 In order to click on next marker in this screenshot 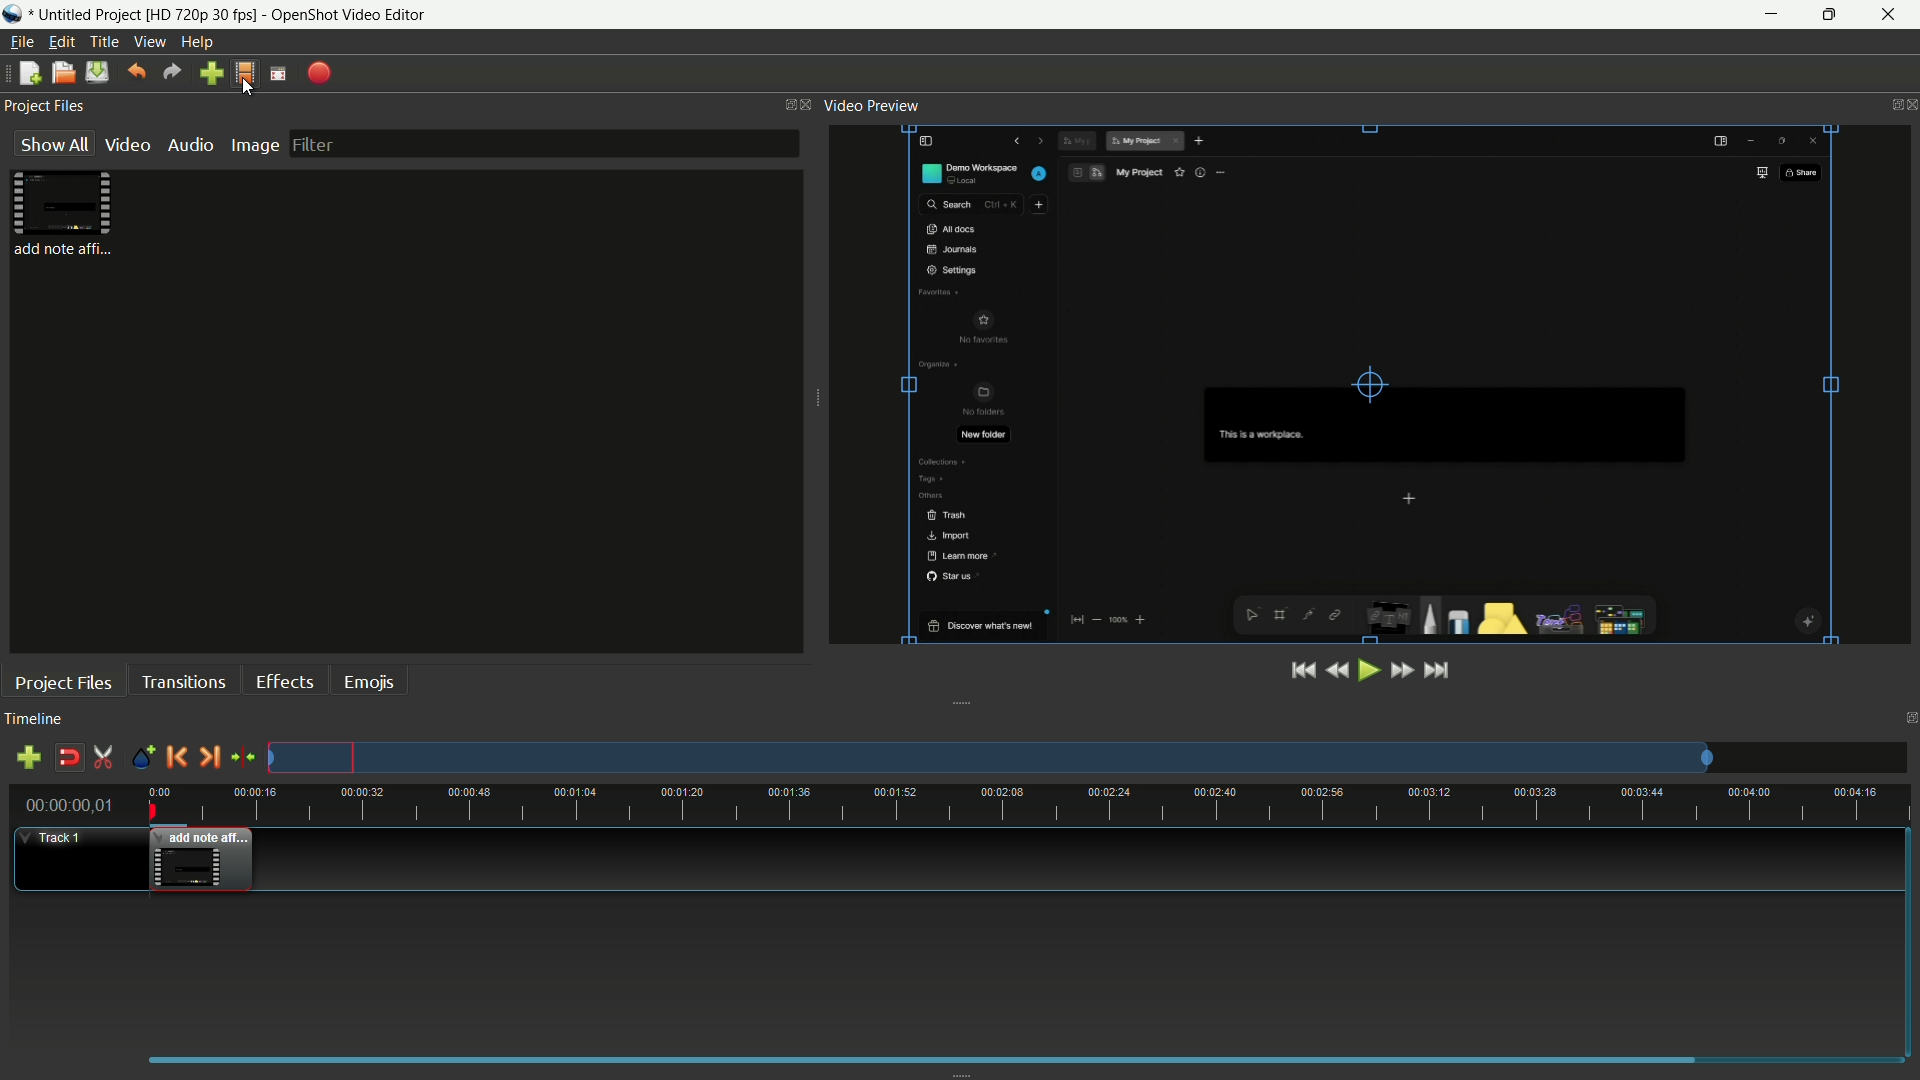, I will do `click(210, 757)`.